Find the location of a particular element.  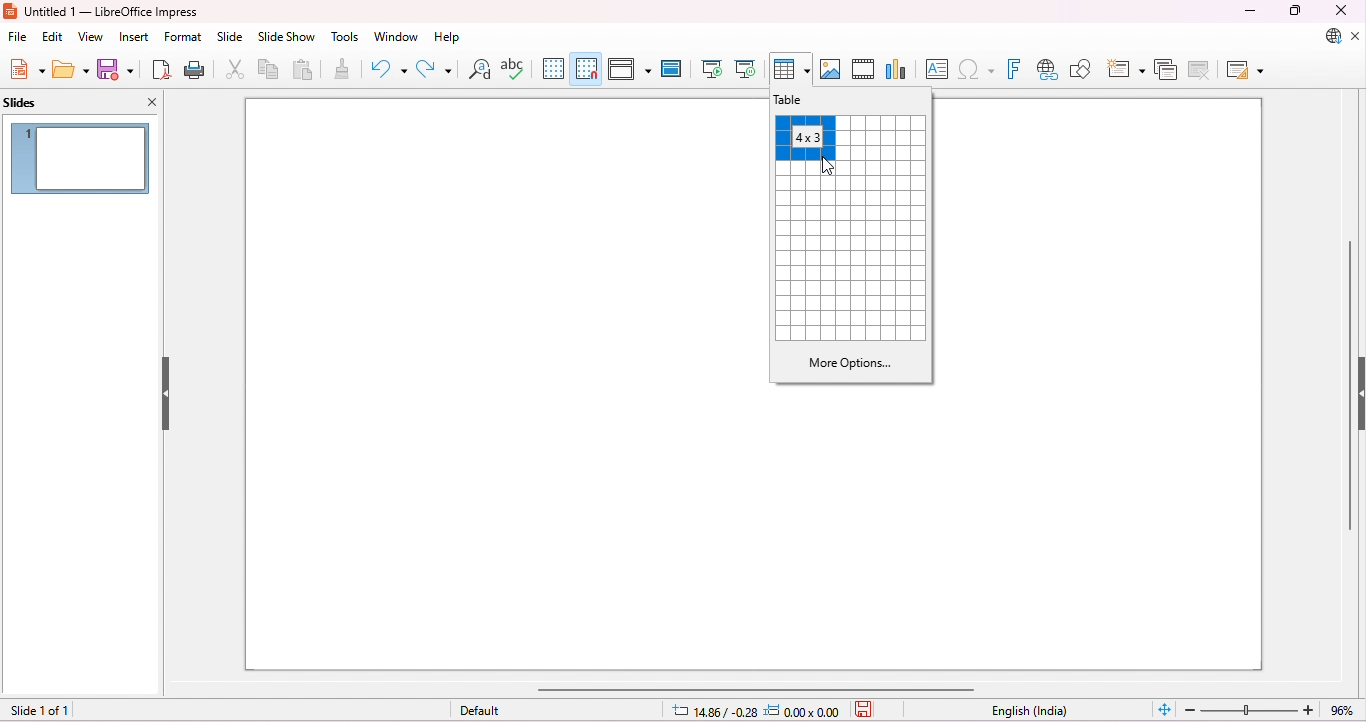

format is located at coordinates (184, 37).